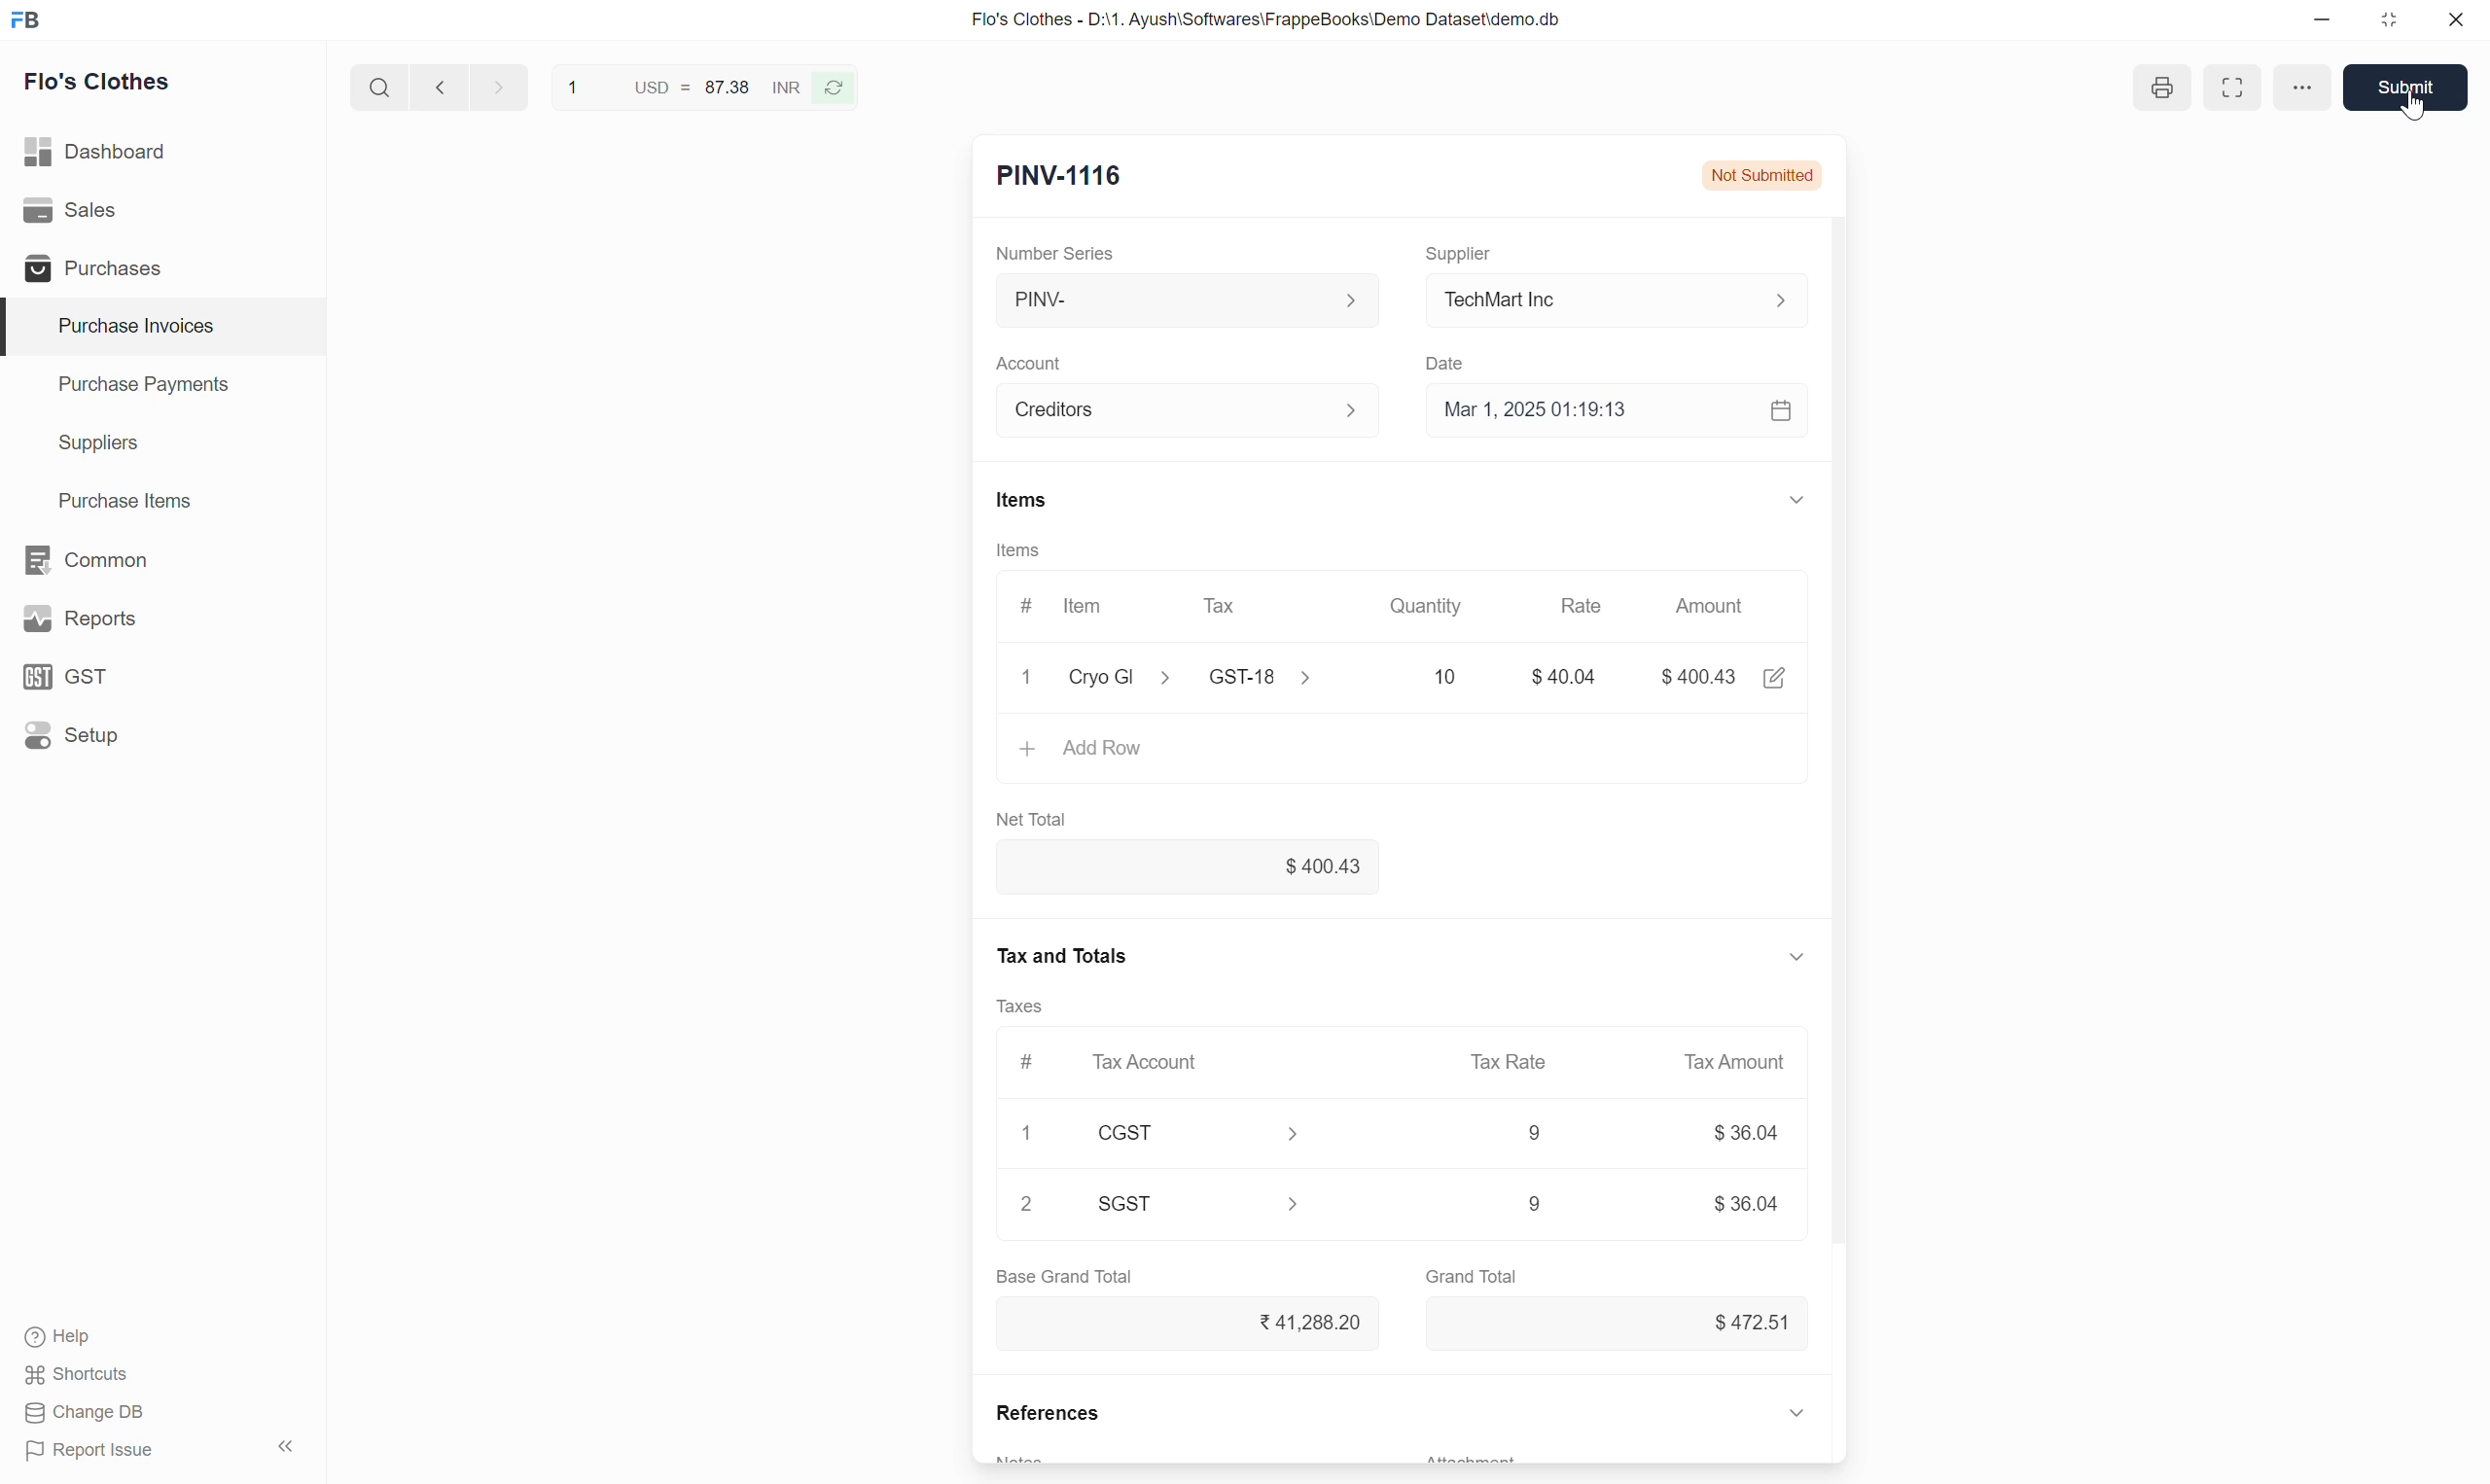 The width and height of the screenshot is (2490, 1484). I want to click on y Reports, so click(79, 620).